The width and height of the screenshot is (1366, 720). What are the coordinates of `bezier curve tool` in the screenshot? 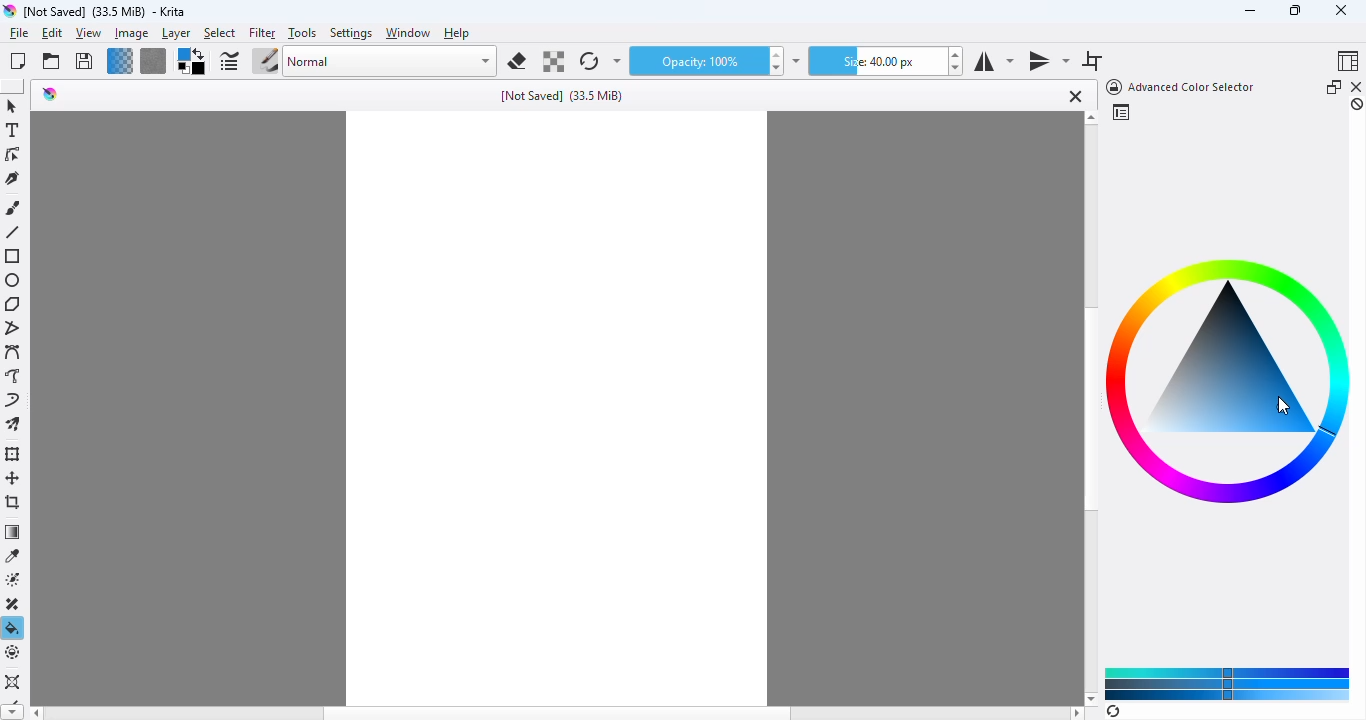 It's located at (14, 351).